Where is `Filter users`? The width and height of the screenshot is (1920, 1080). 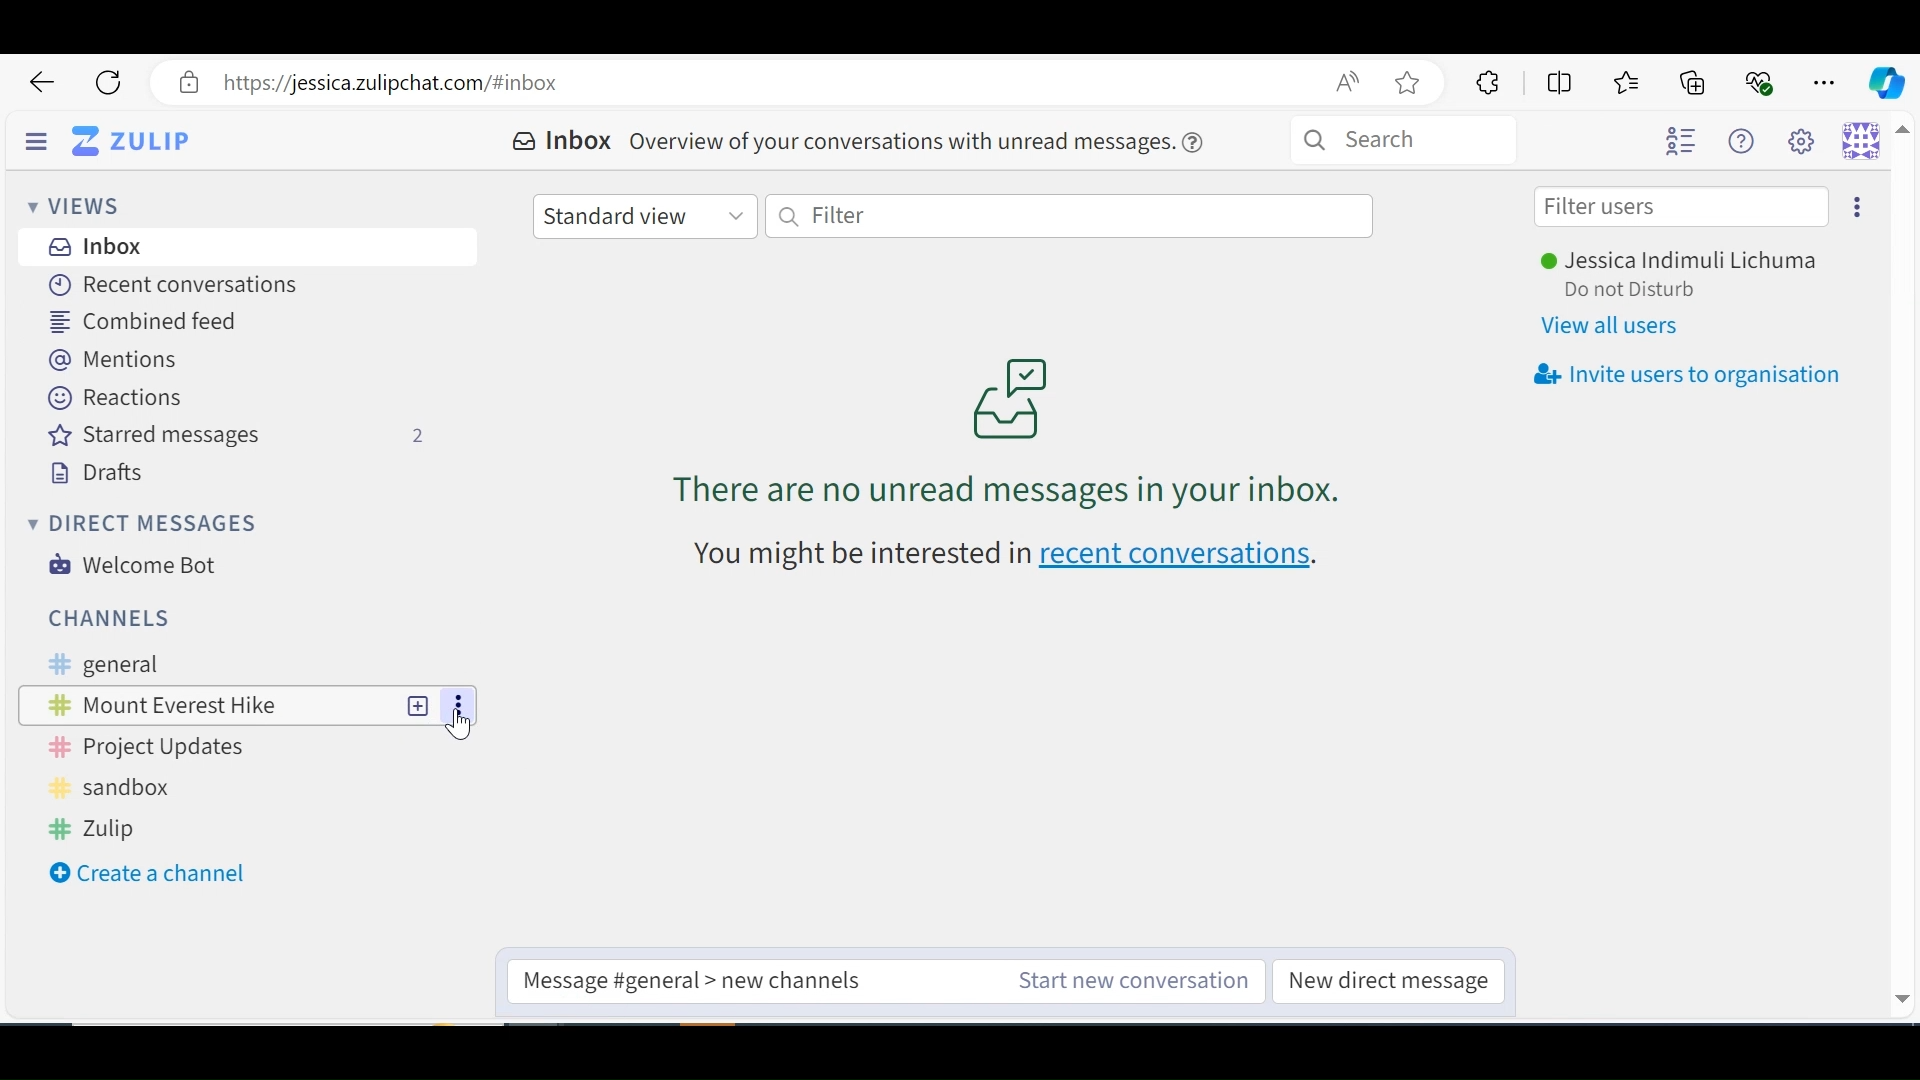 Filter users is located at coordinates (1682, 207).